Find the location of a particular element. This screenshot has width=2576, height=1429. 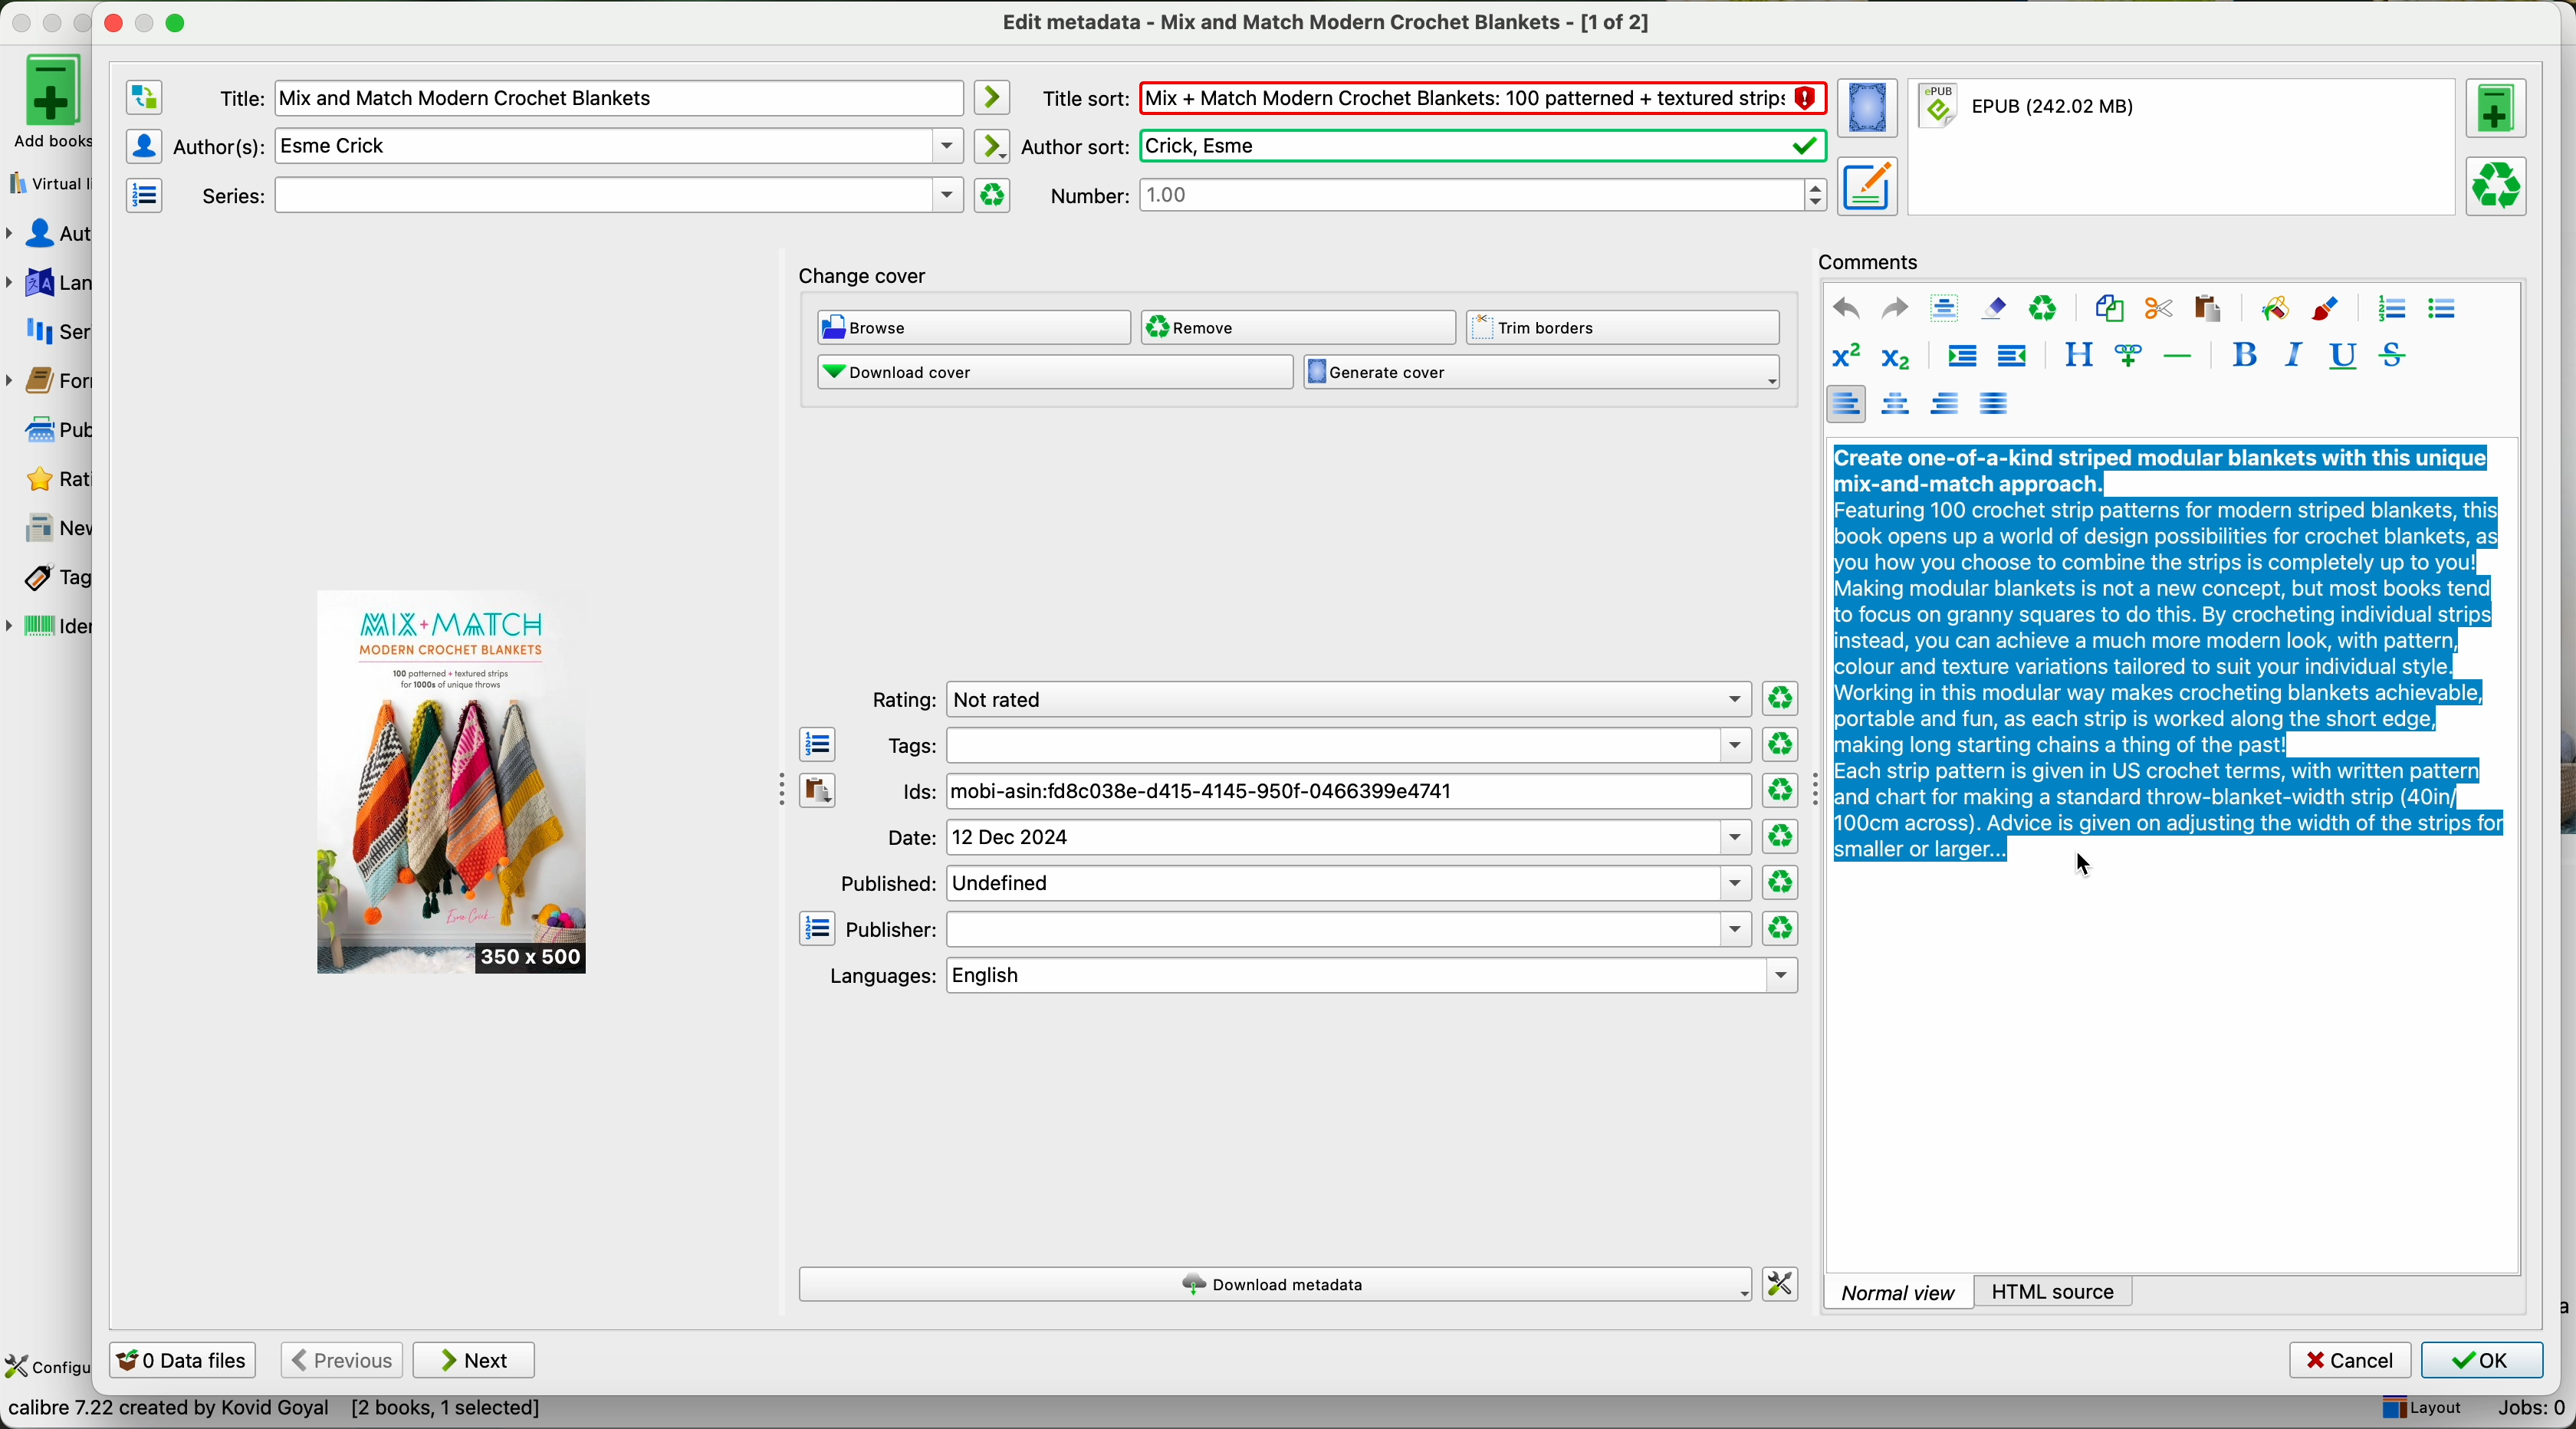

OK is located at coordinates (2481, 1360).